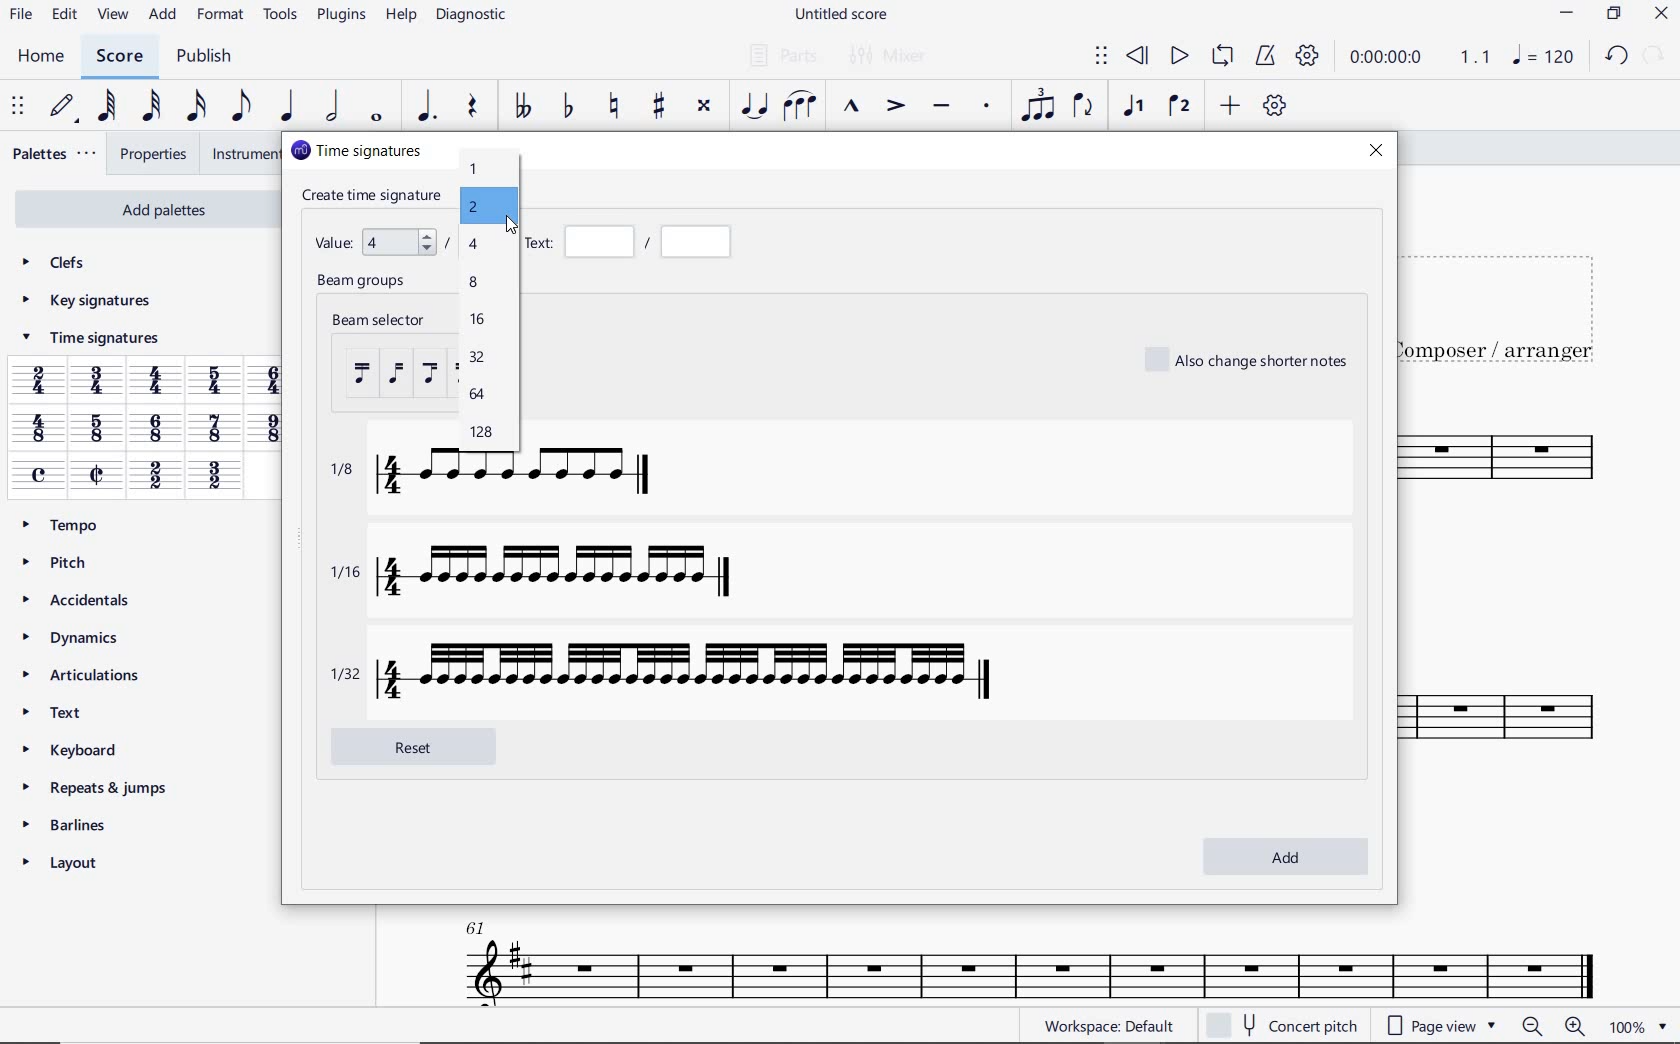 This screenshot has width=1680, height=1044. Describe the element at coordinates (84, 675) in the screenshot. I see `ARTICULATIONS` at that location.